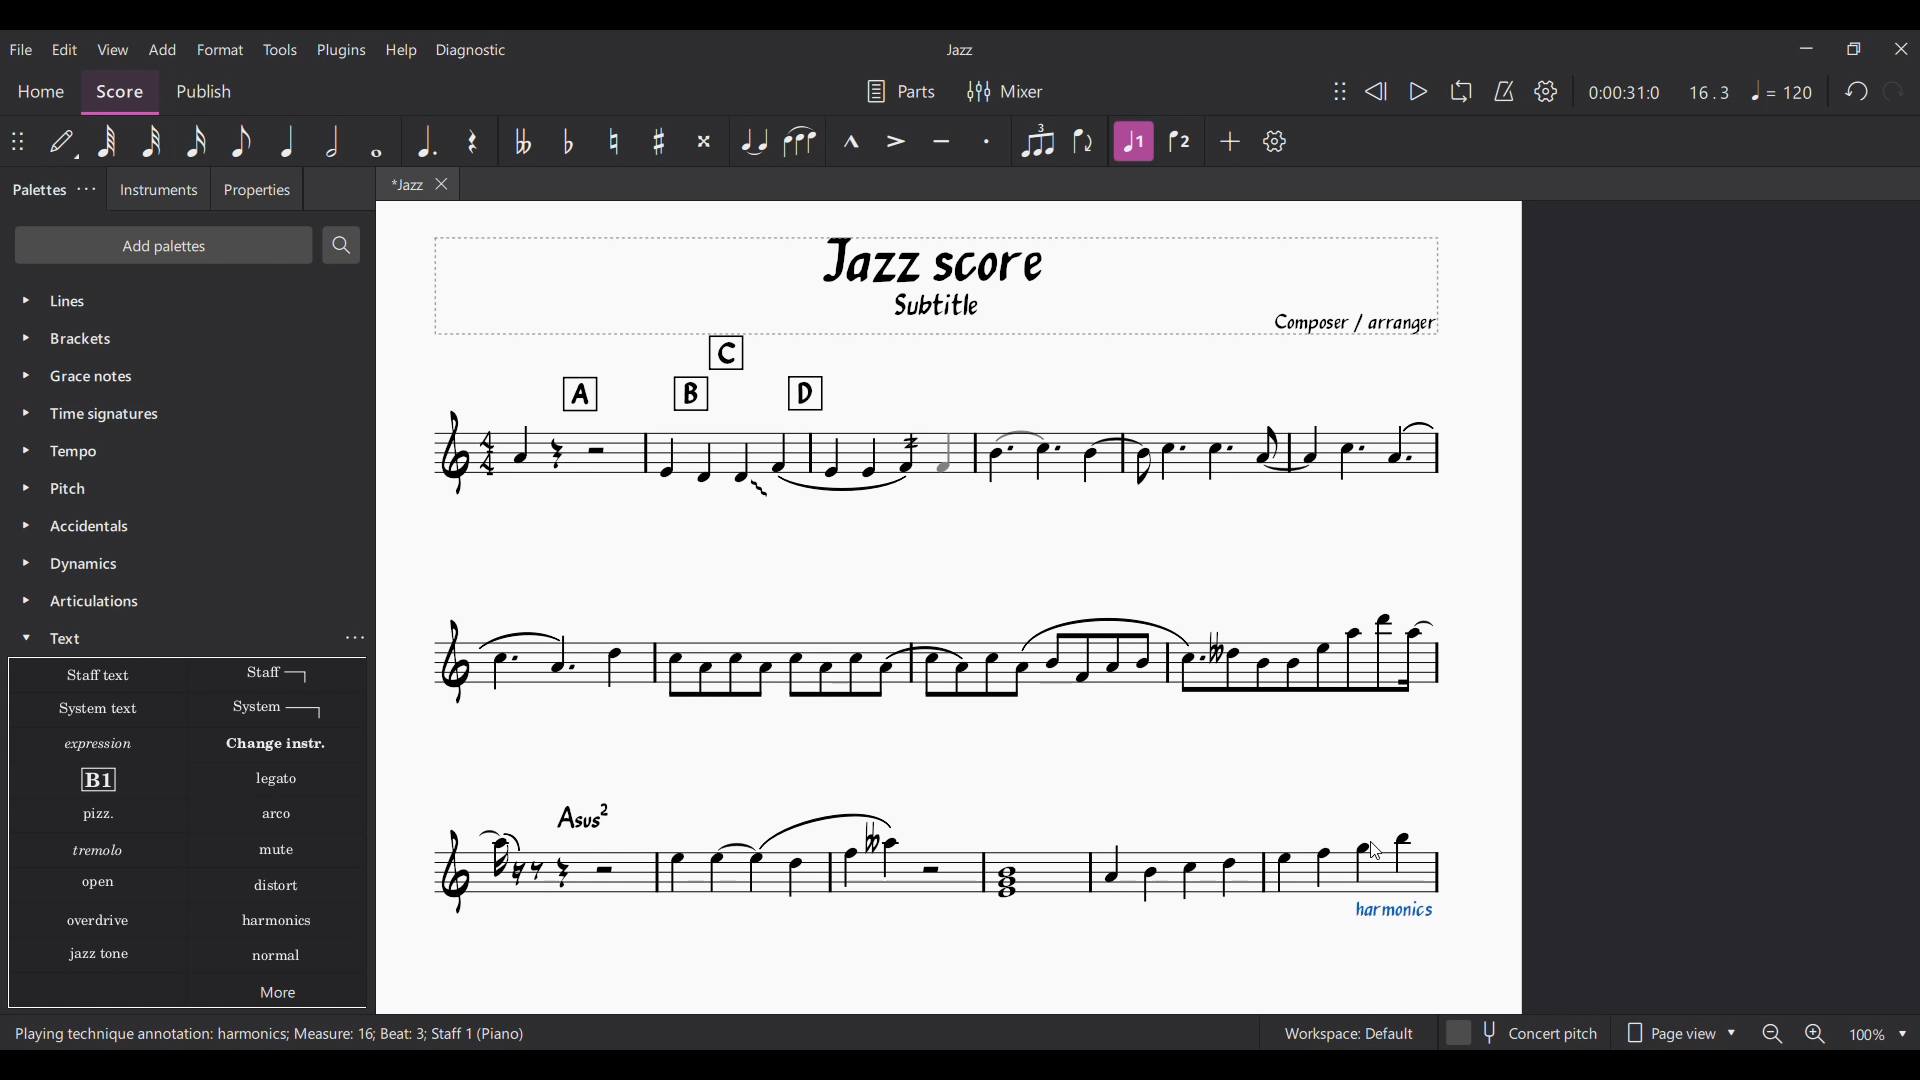 The image size is (1920, 1080). What do you see at coordinates (614, 141) in the screenshot?
I see `Toggle natural` at bounding box center [614, 141].